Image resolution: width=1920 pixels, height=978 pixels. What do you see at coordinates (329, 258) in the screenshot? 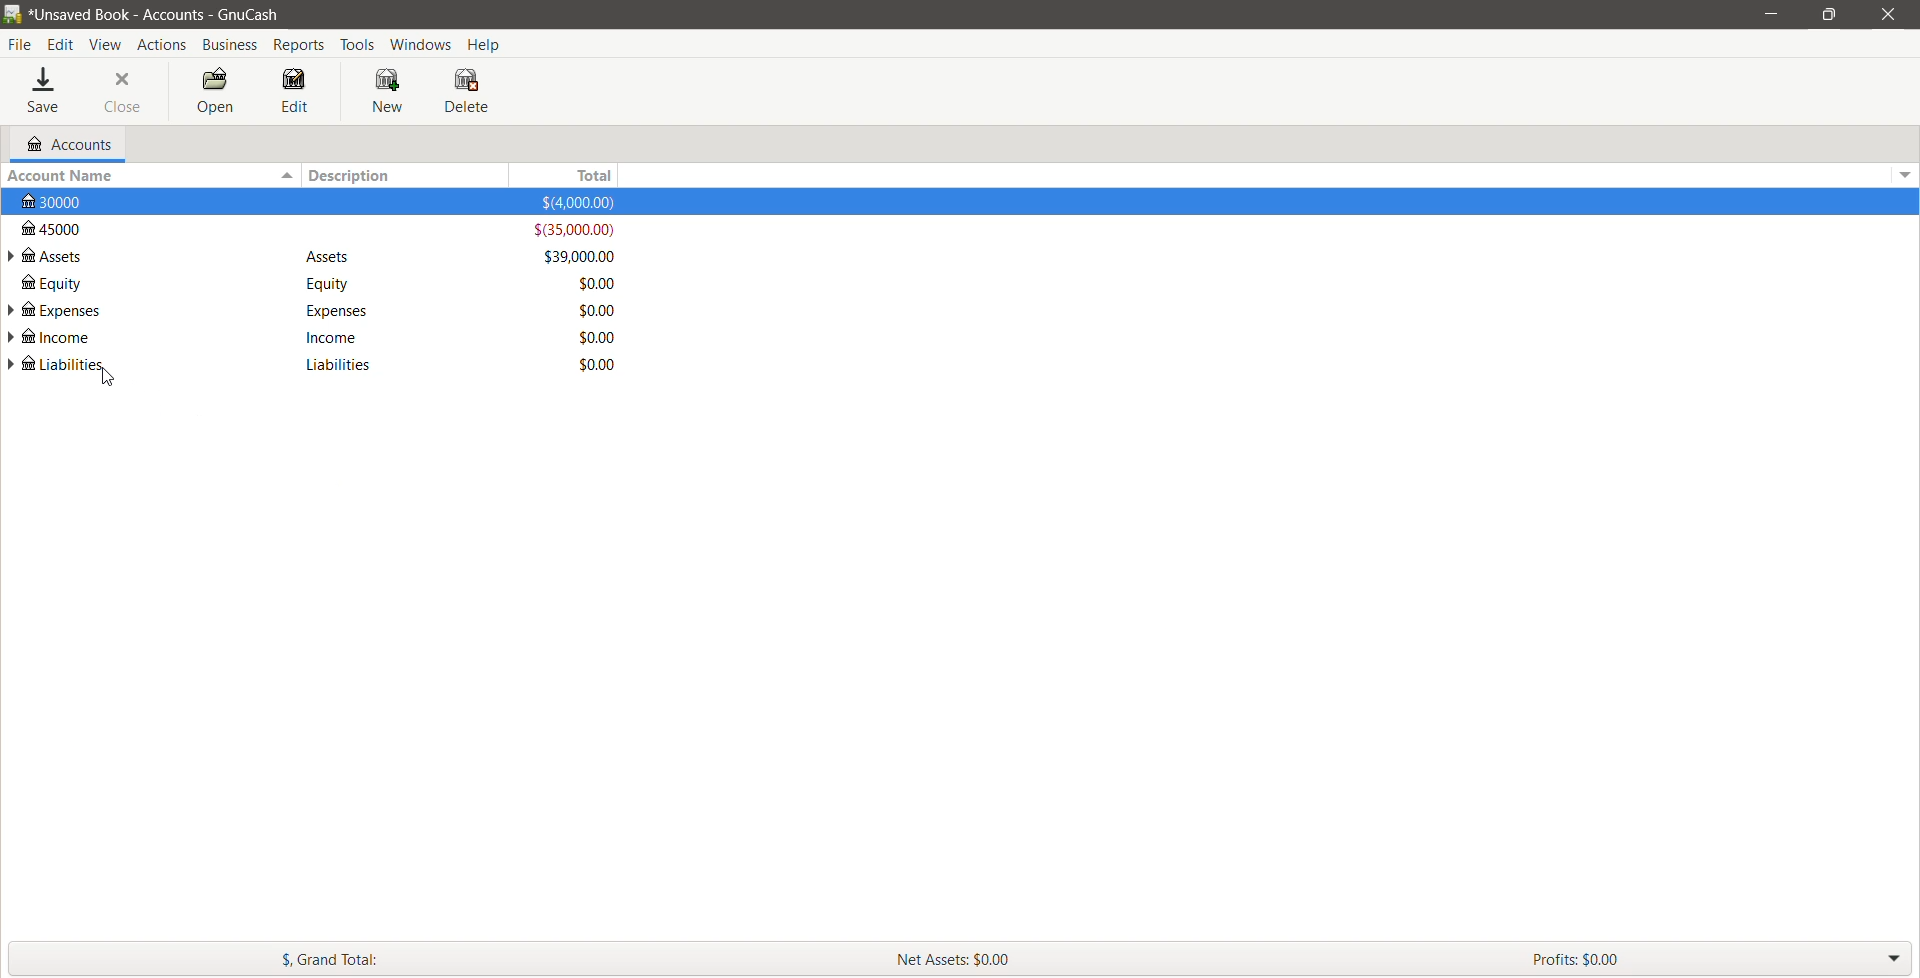
I see `details of the account "Assets"` at bounding box center [329, 258].